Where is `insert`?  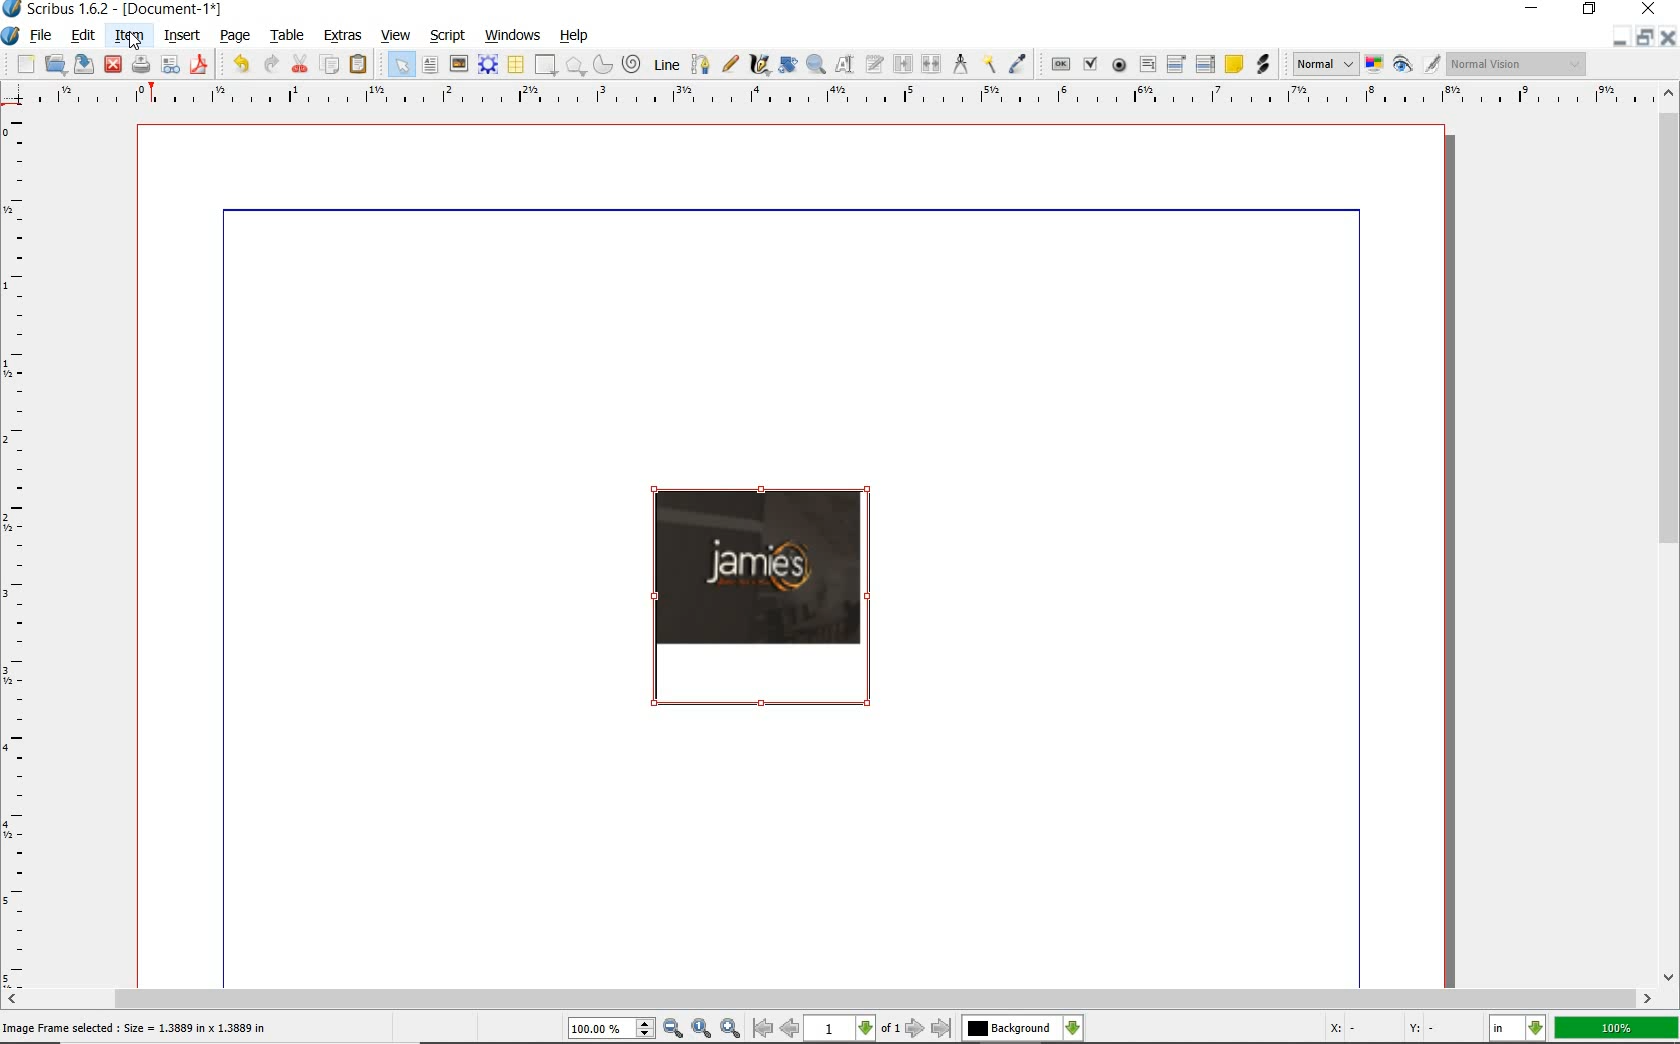 insert is located at coordinates (183, 35).